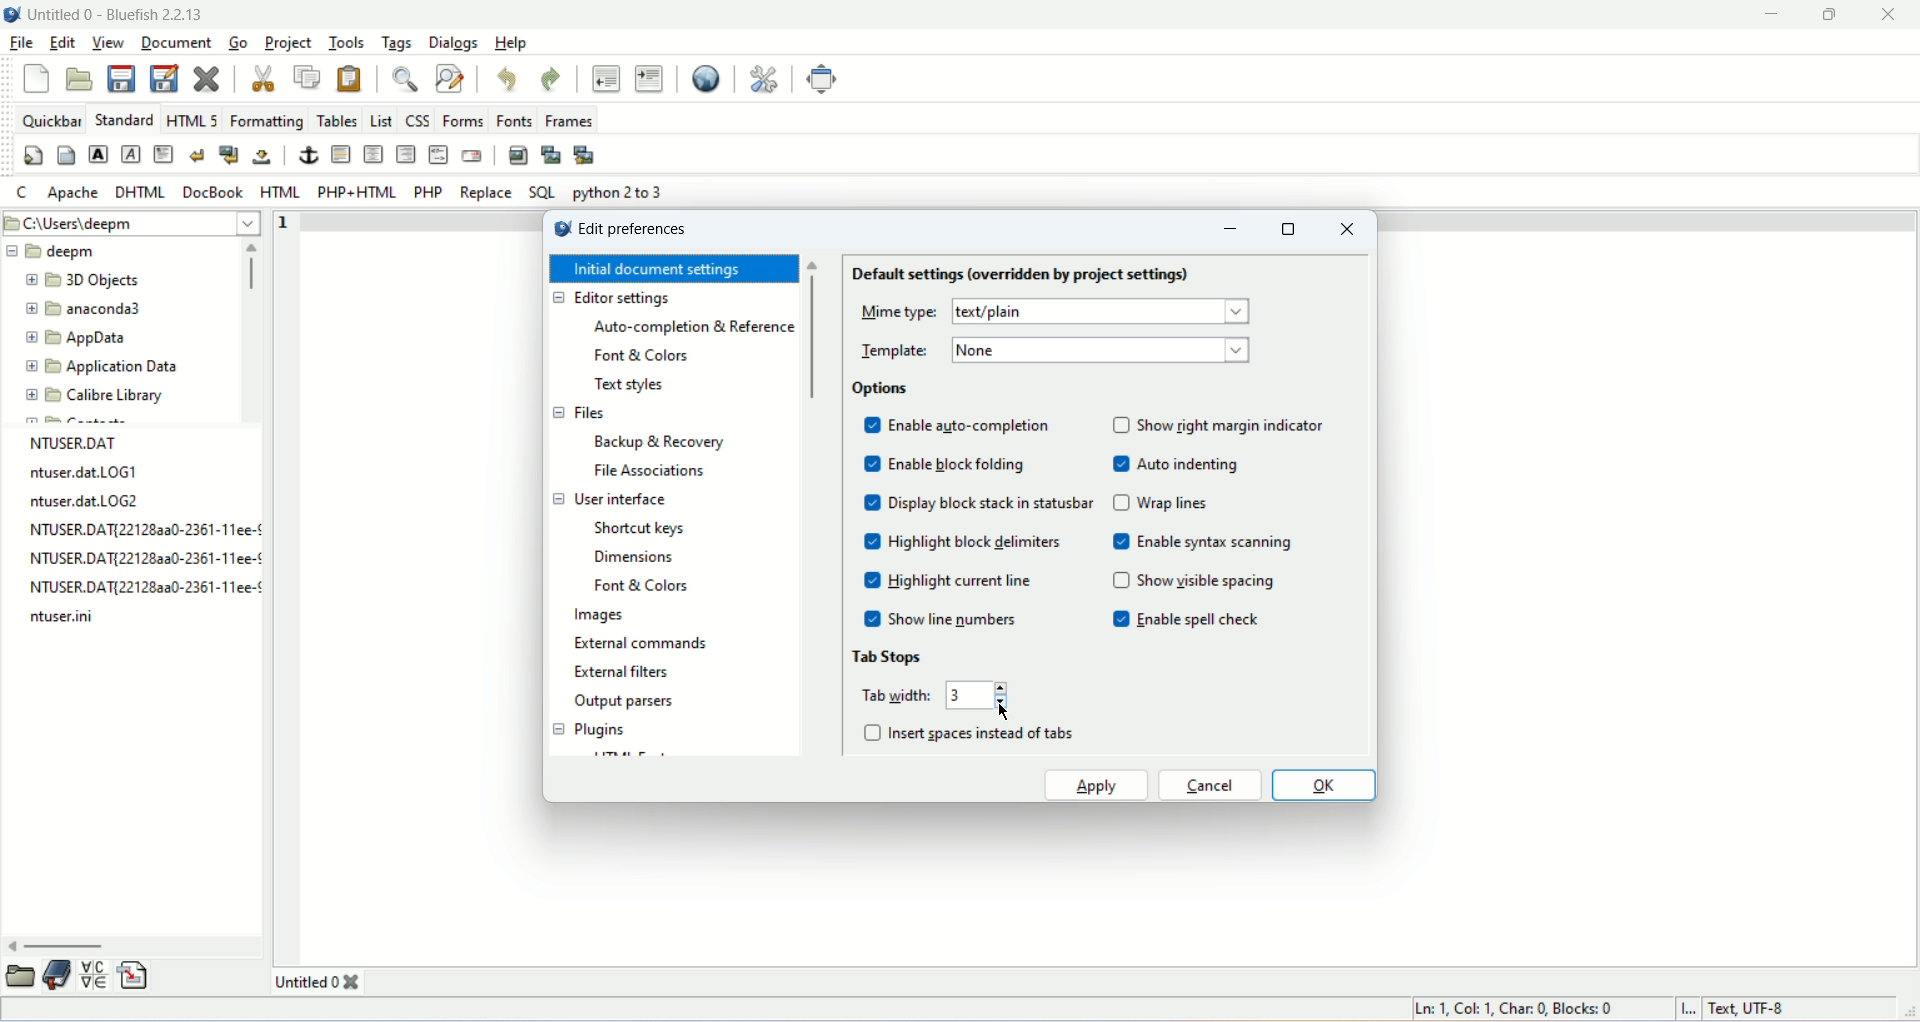 The height and width of the screenshot is (1022, 1920). What do you see at coordinates (353, 77) in the screenshot?
I see `paste` at bounding box center [353, 77].